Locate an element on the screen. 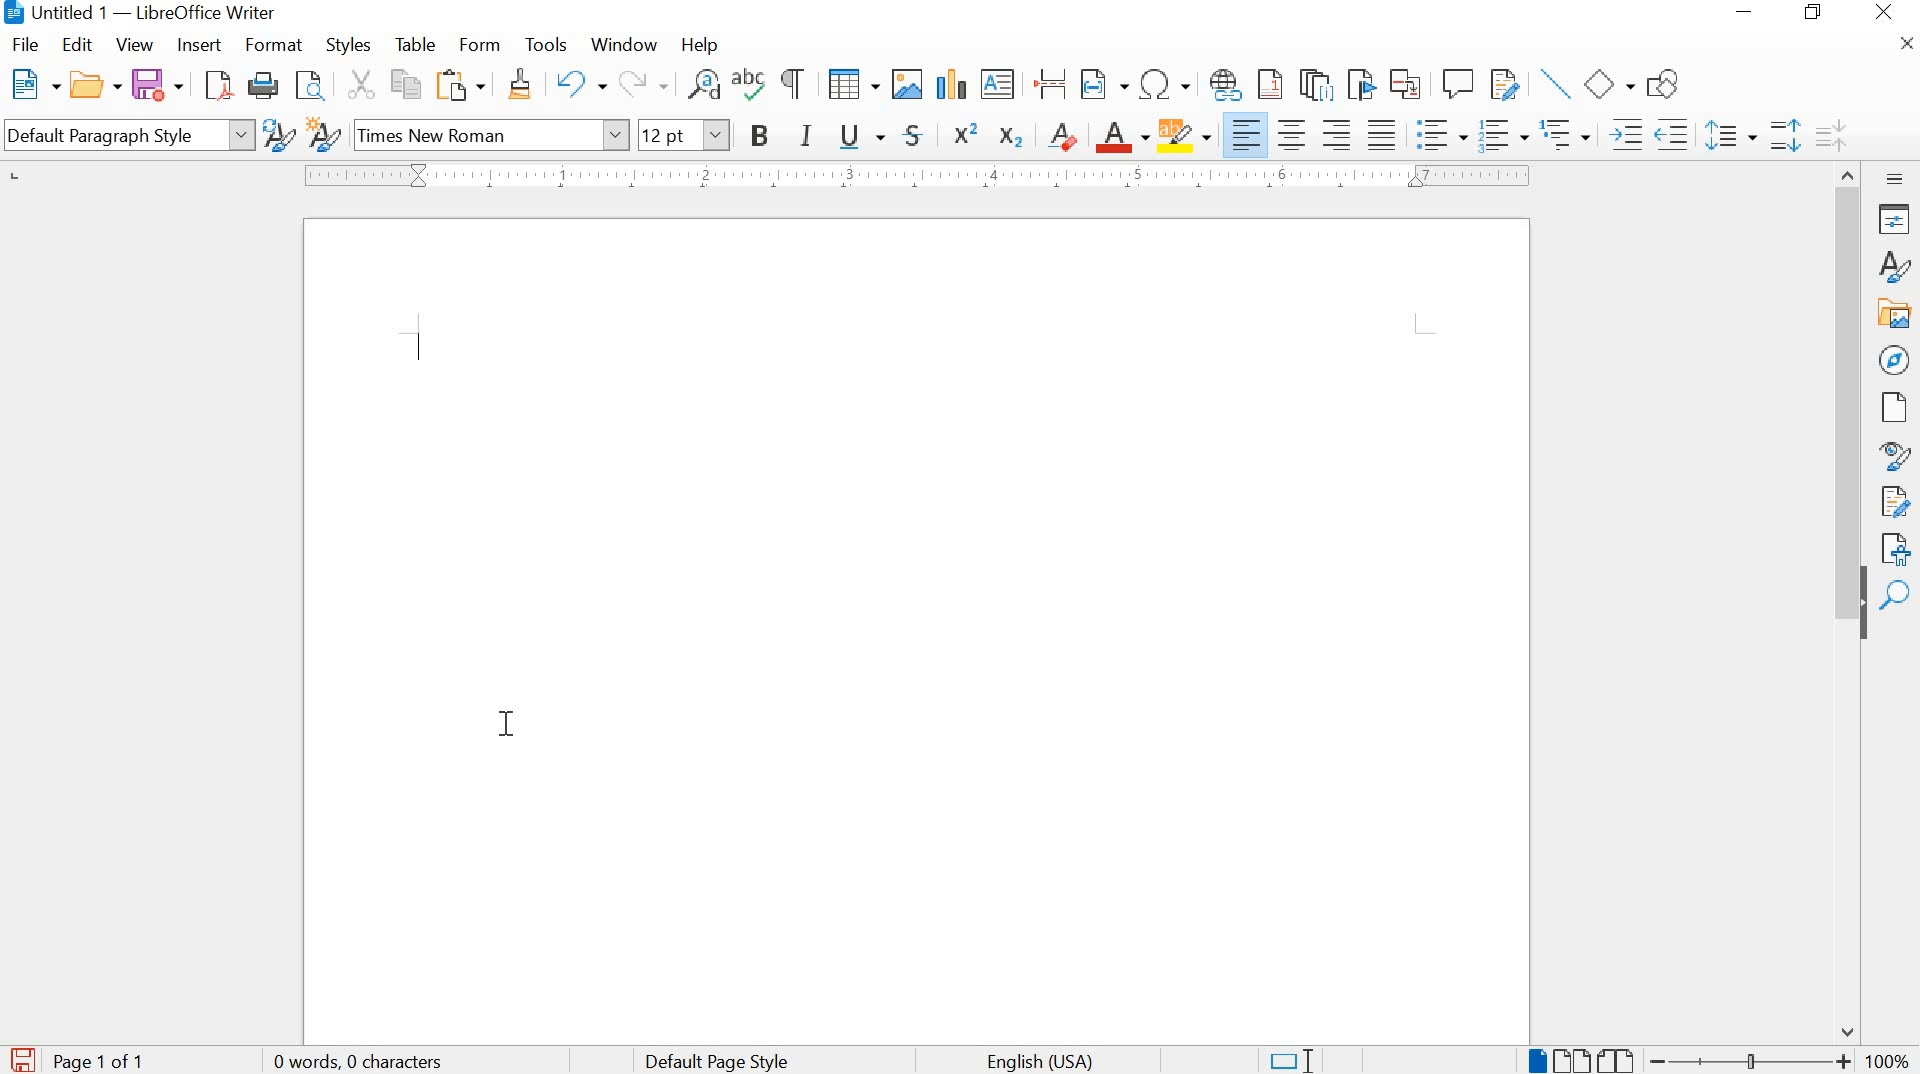 Image resolution: width=1920 pixels, height=1074 pixels. WINDOW is located at coordinates (622, 46).